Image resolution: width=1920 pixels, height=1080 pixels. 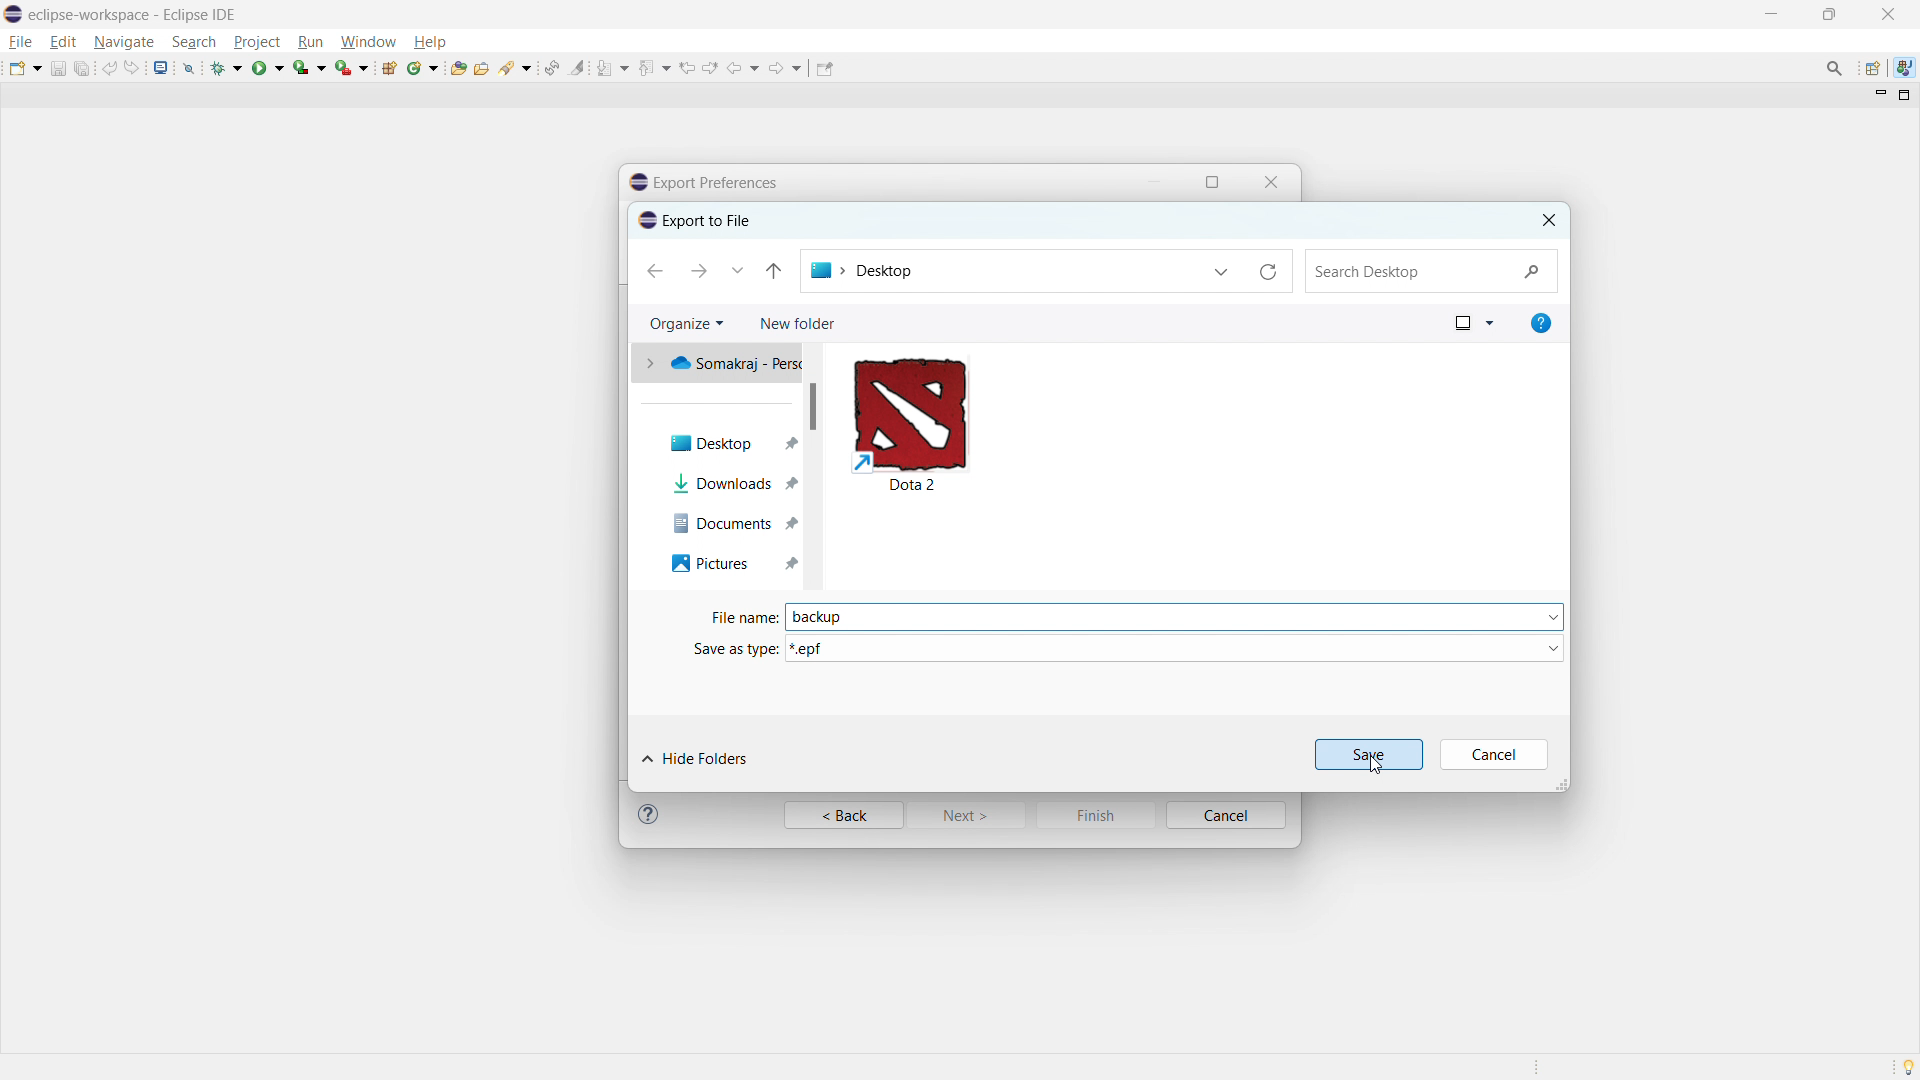 What do you see at coordinates (651, 816) in the screenshot?
I see `Information` at bounding box center [651, 816].